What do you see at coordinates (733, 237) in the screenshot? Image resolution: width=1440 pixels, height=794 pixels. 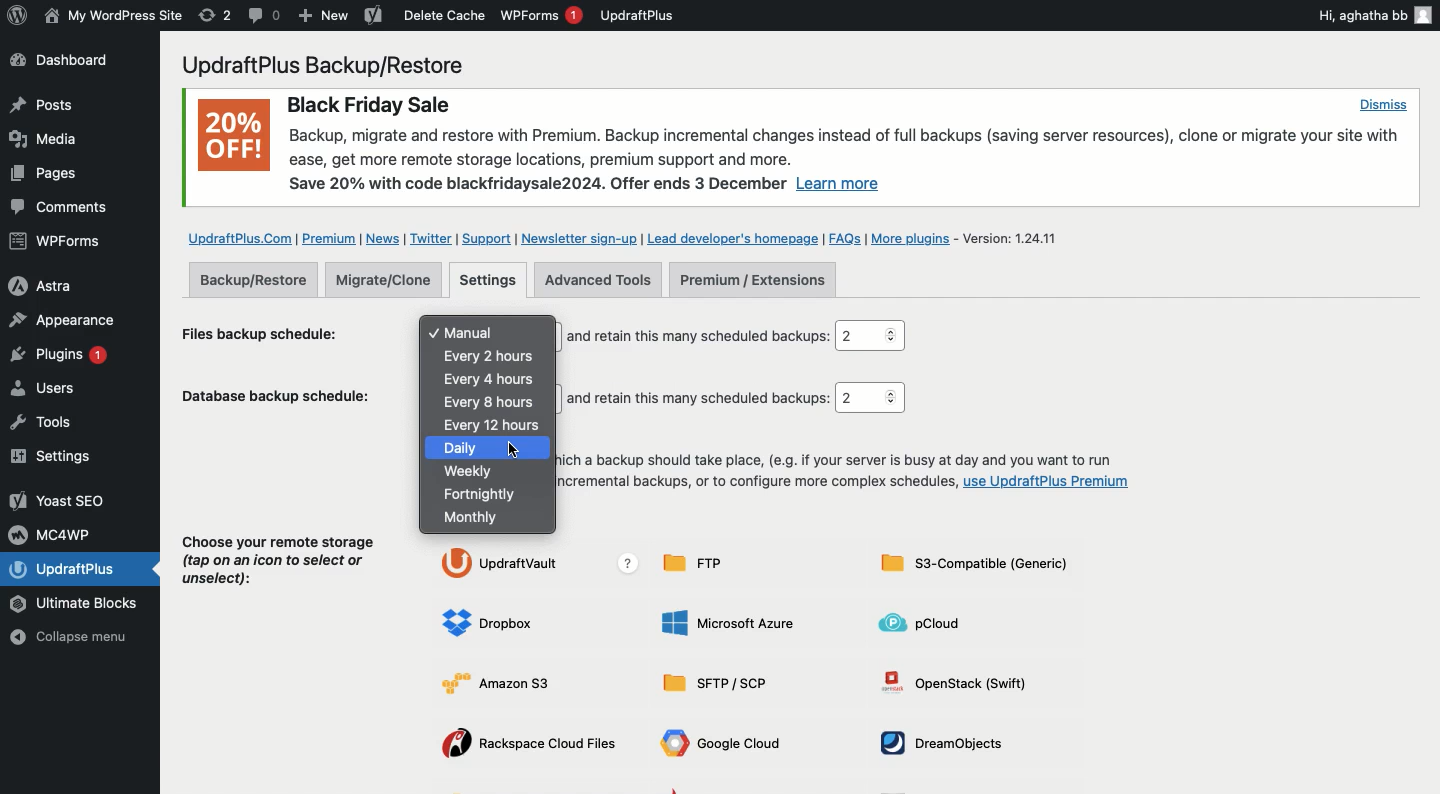 I see `Lead developer's homepage` at bounding box center [733, 237].